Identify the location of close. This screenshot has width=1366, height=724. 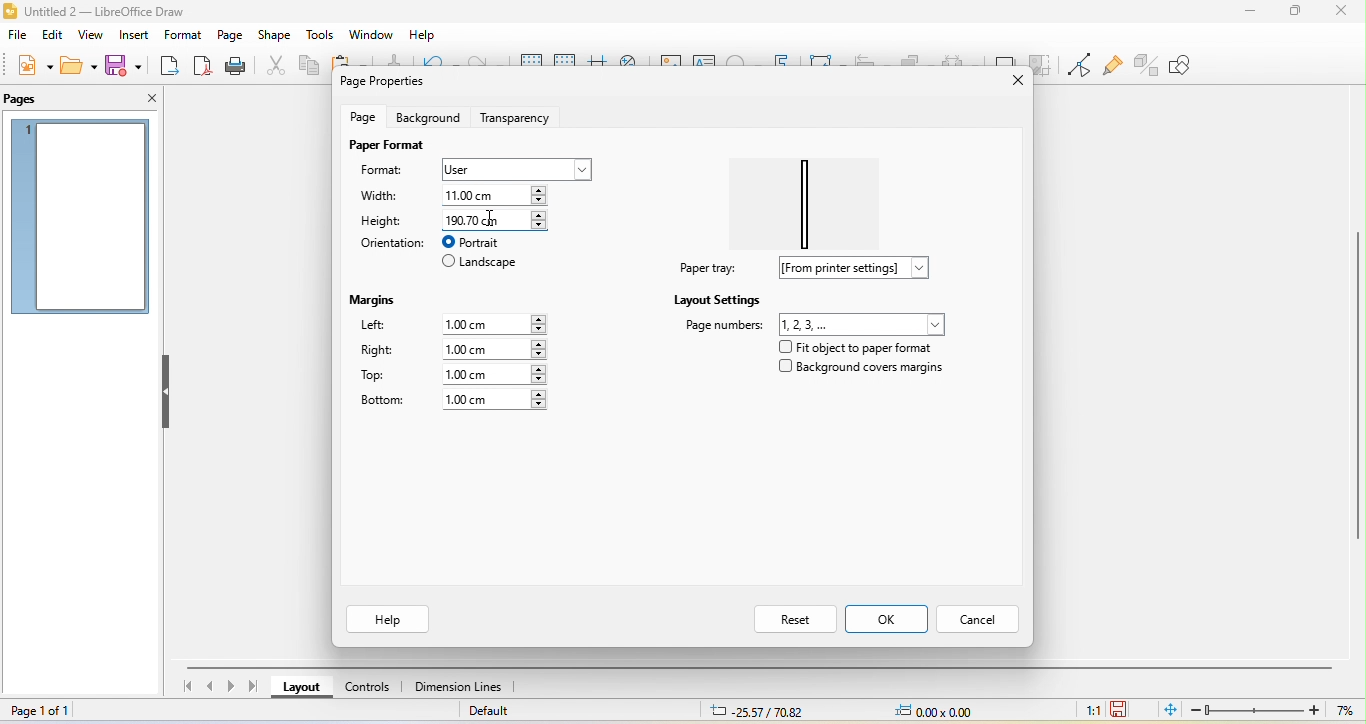
(144, 98).